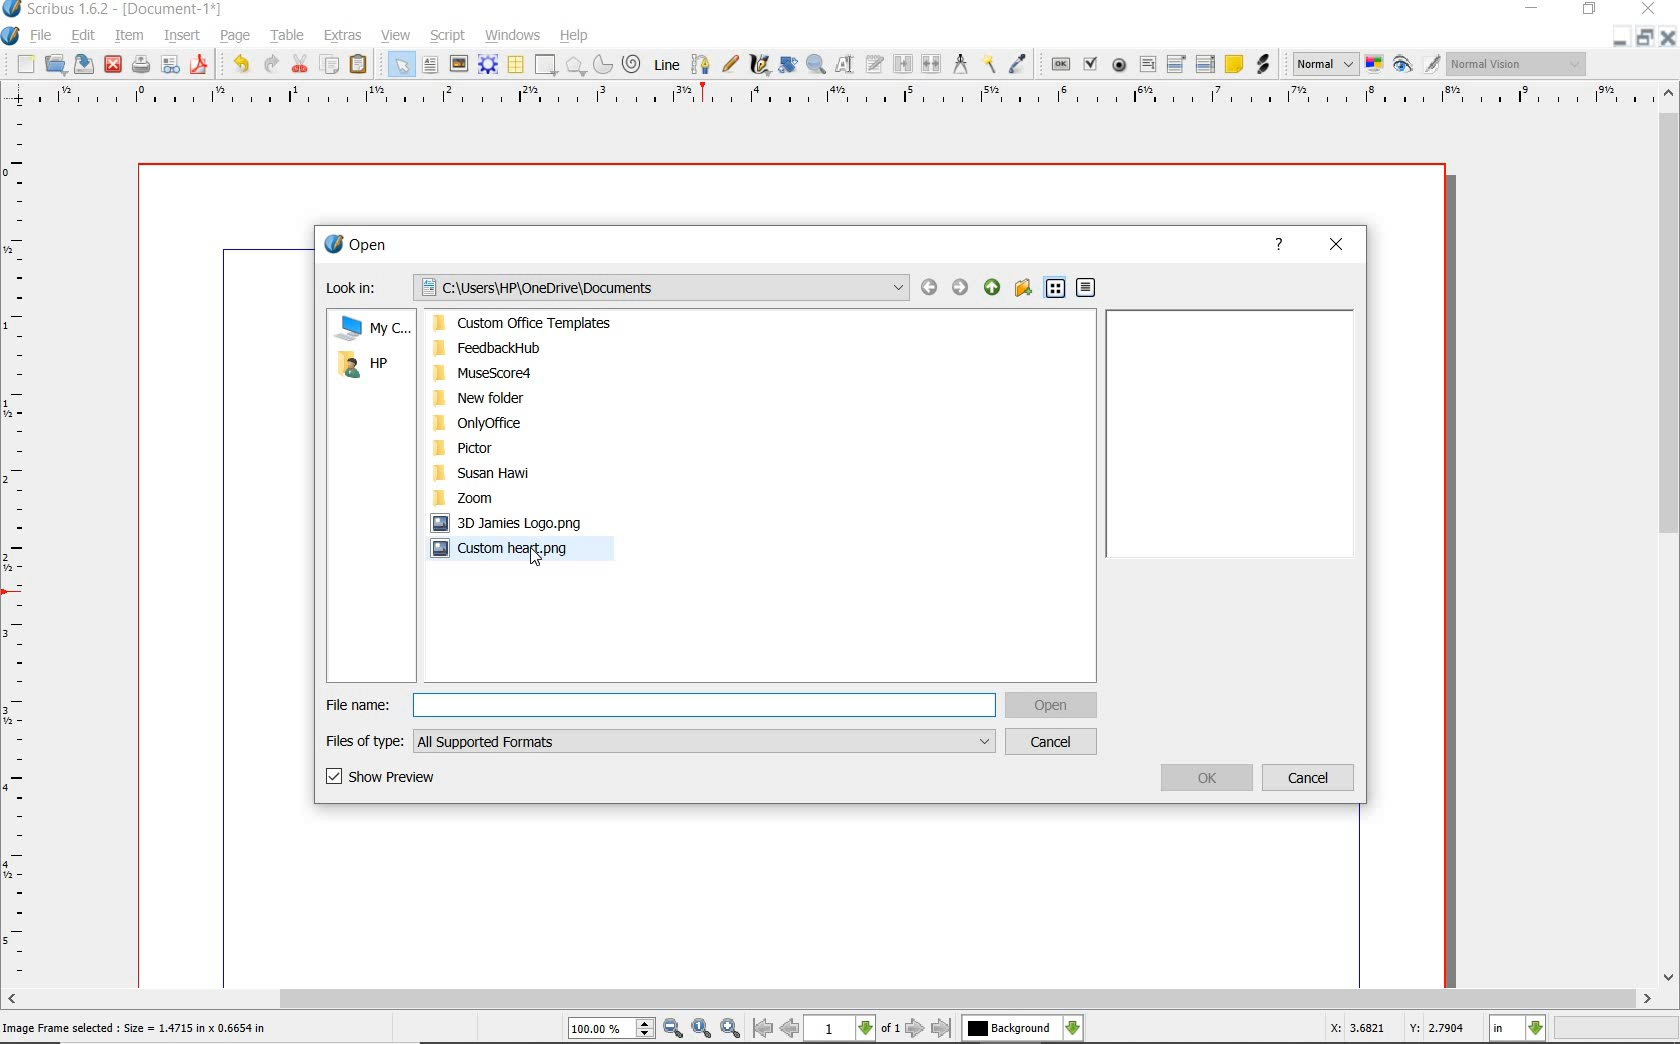 This screenshot has width=1680, height=1044. What do you see at coordinates (1018, 64) in the screenshot?
I see `eye dropper` at bounding box center [1018, 64].